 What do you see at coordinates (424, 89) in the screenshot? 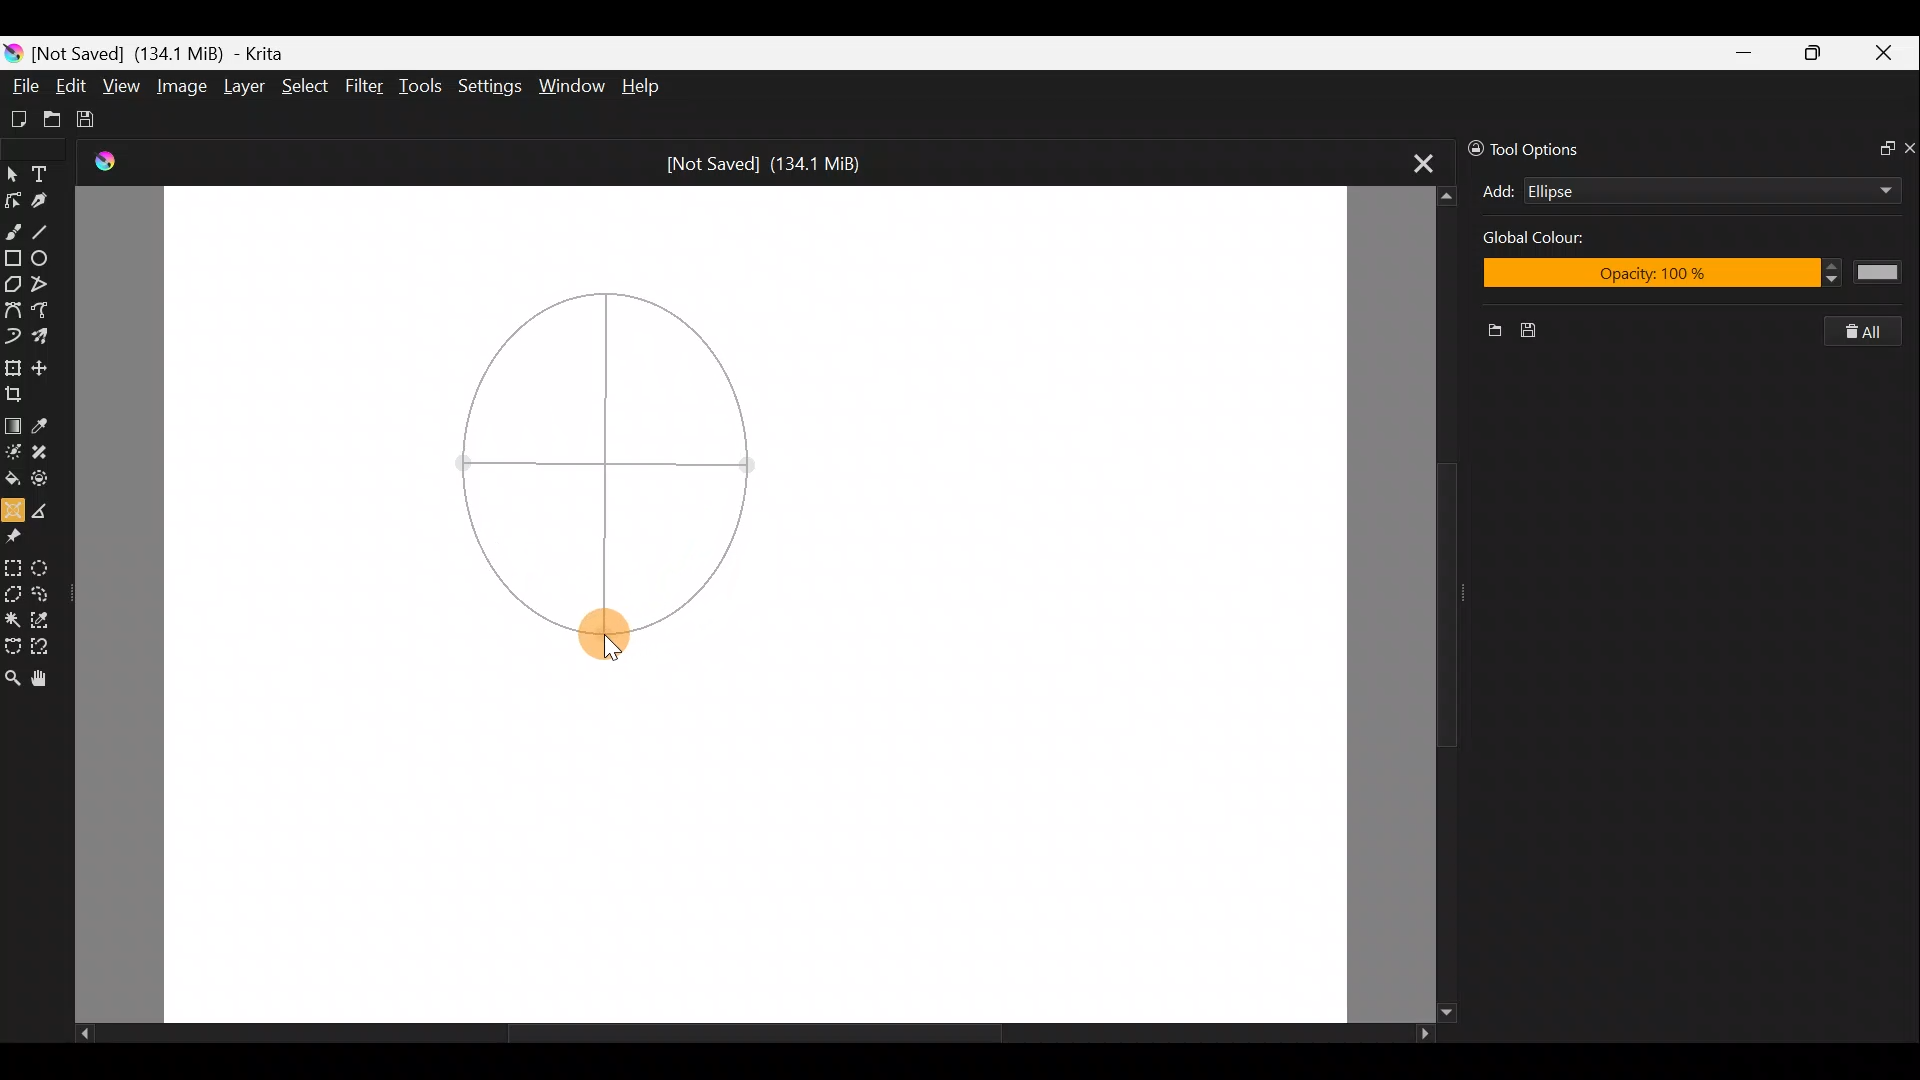
I see `Tools` at bounding box center [424, 89].